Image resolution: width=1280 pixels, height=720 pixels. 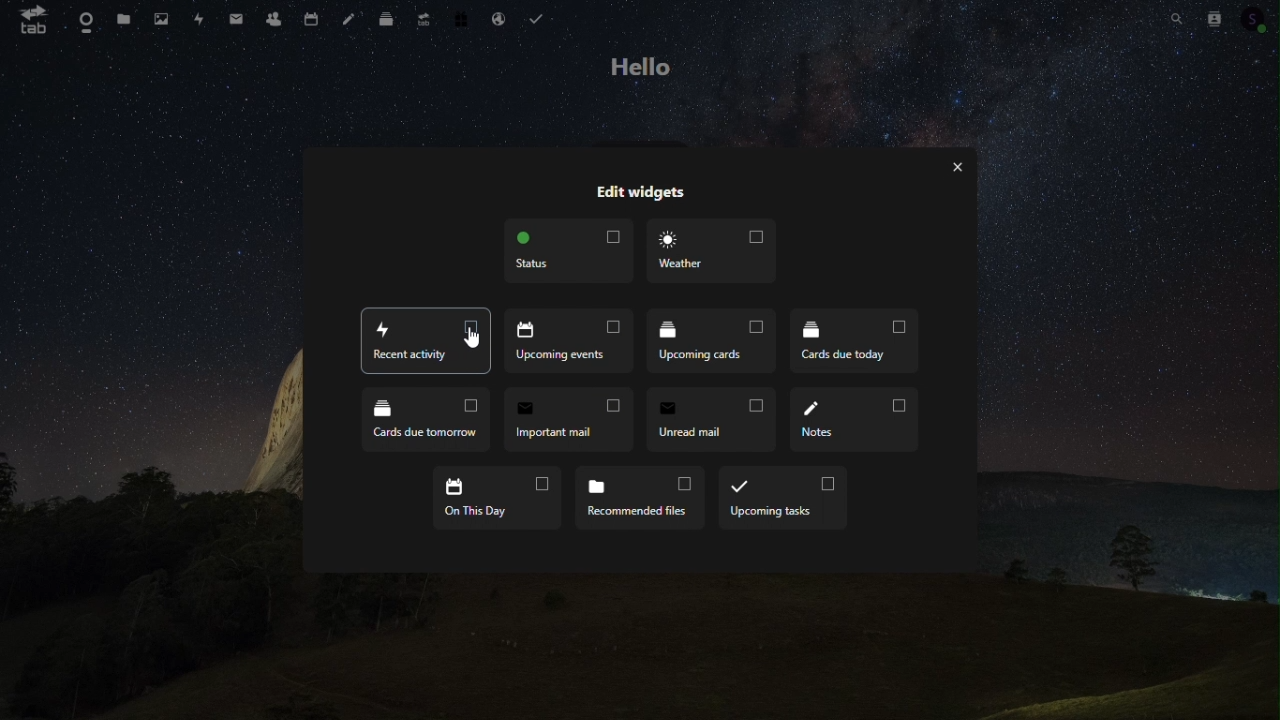 What do you see at coordinates (310, 17) in the screenshot?
I see `Calendar` at bounding box center [310, 17].